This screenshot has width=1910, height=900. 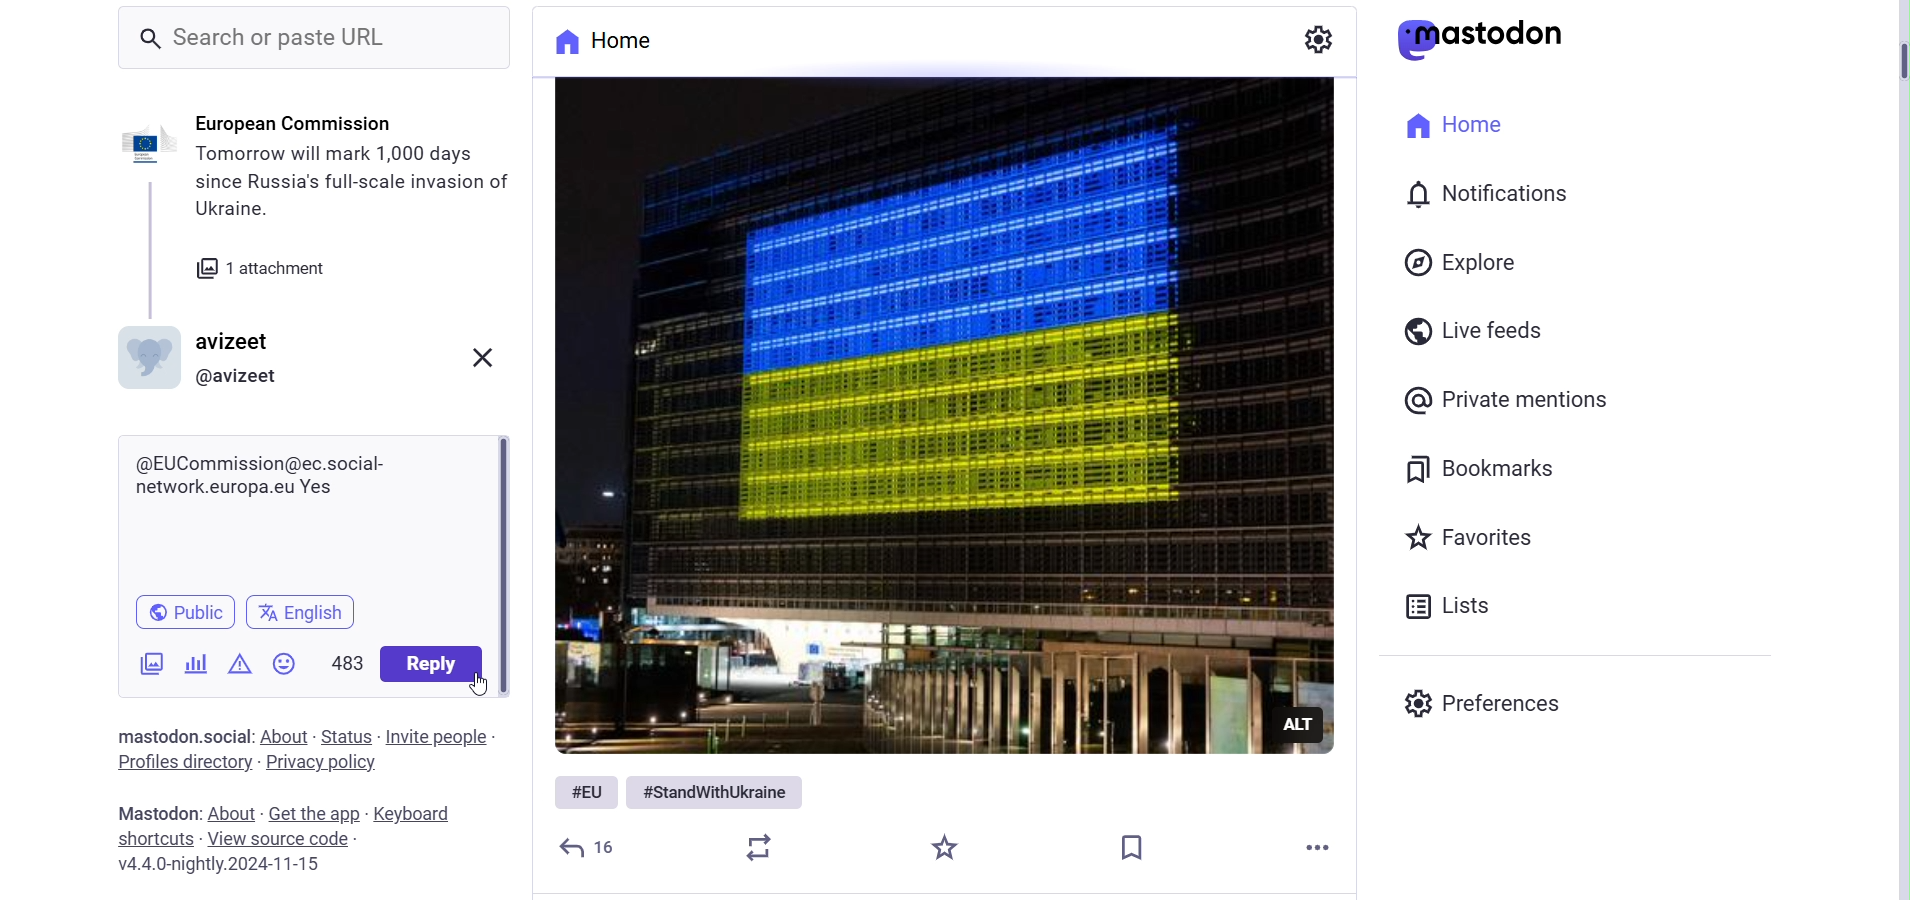 What do you see at coordinates (436, 738) in the screenshot?
I see `Invite People` at bounding box center [436, 738].